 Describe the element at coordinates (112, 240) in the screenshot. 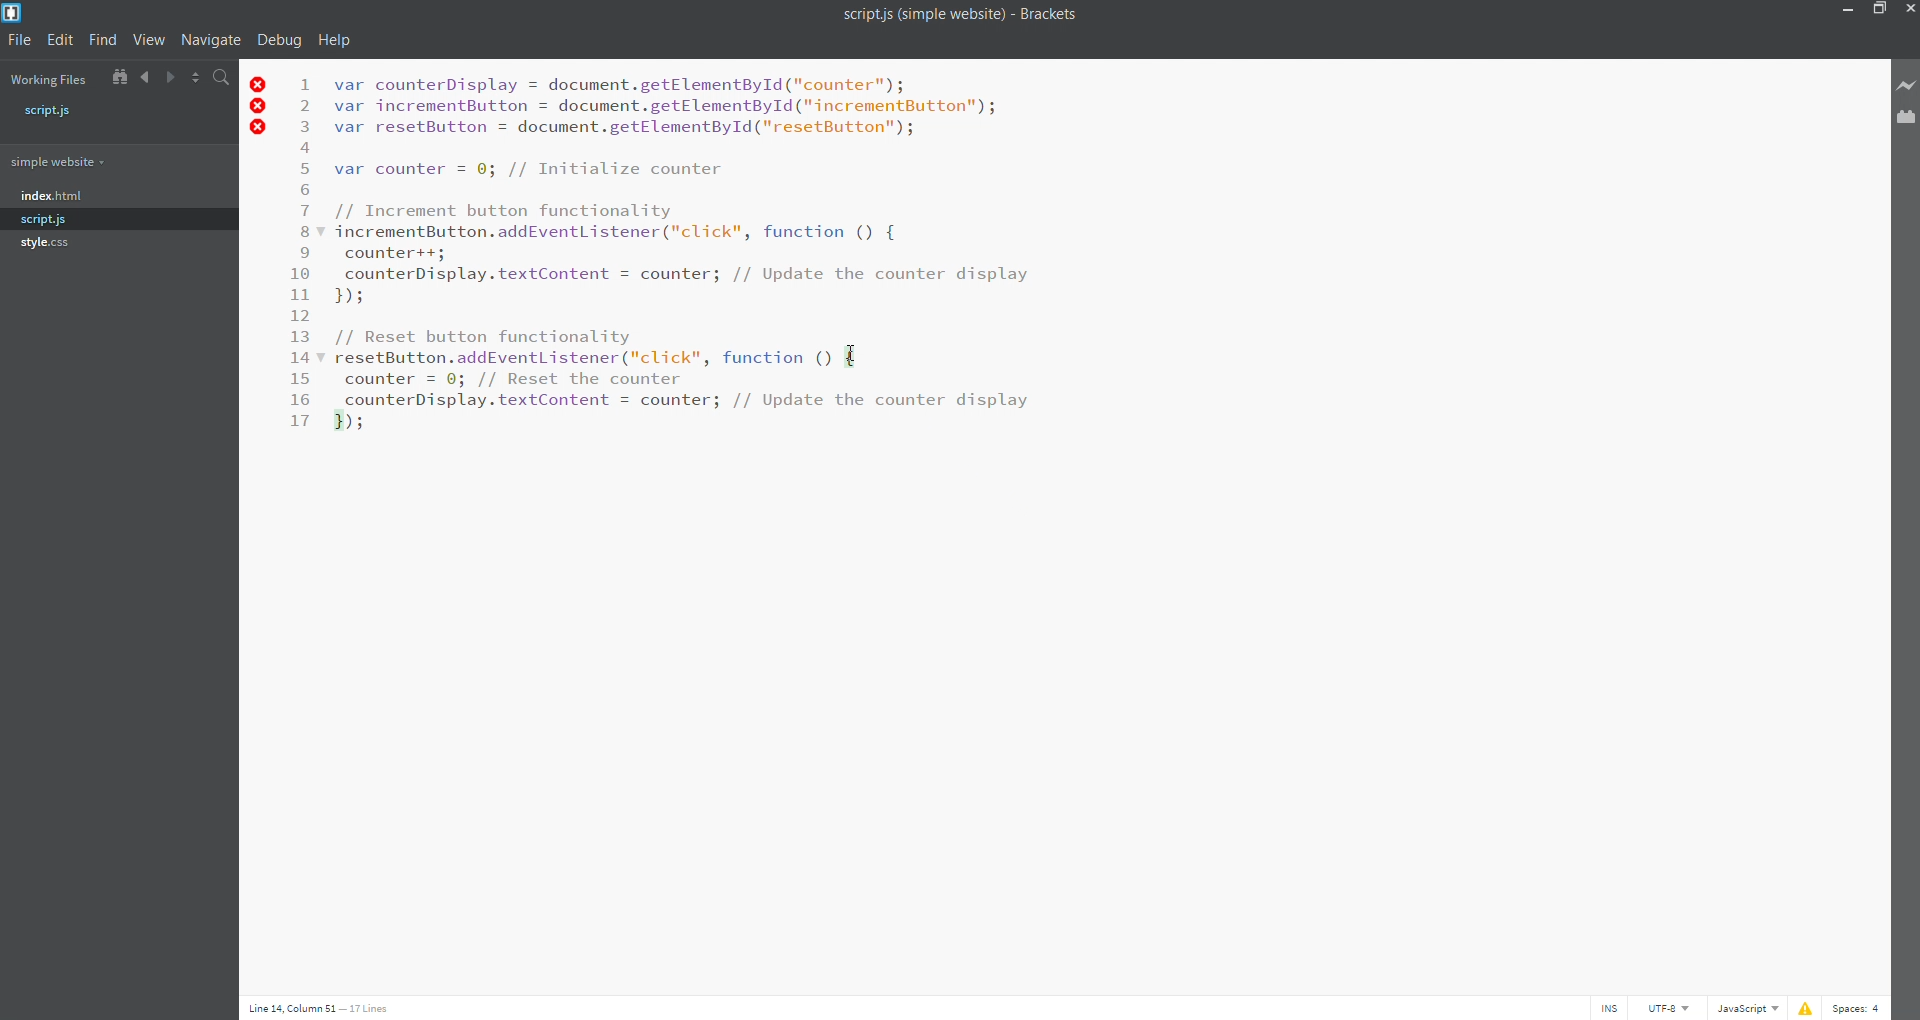

I see `style.css` at that location.